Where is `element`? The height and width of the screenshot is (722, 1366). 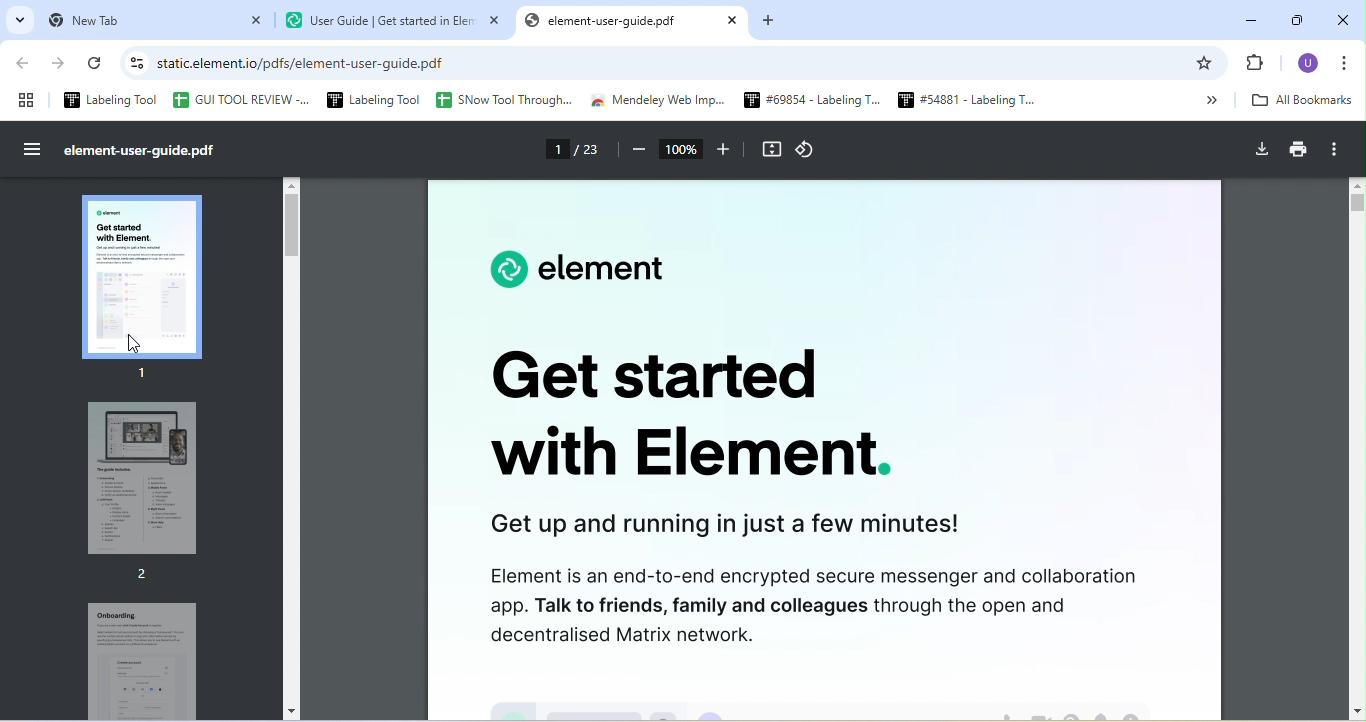
element is located at coordinates (570, 270).